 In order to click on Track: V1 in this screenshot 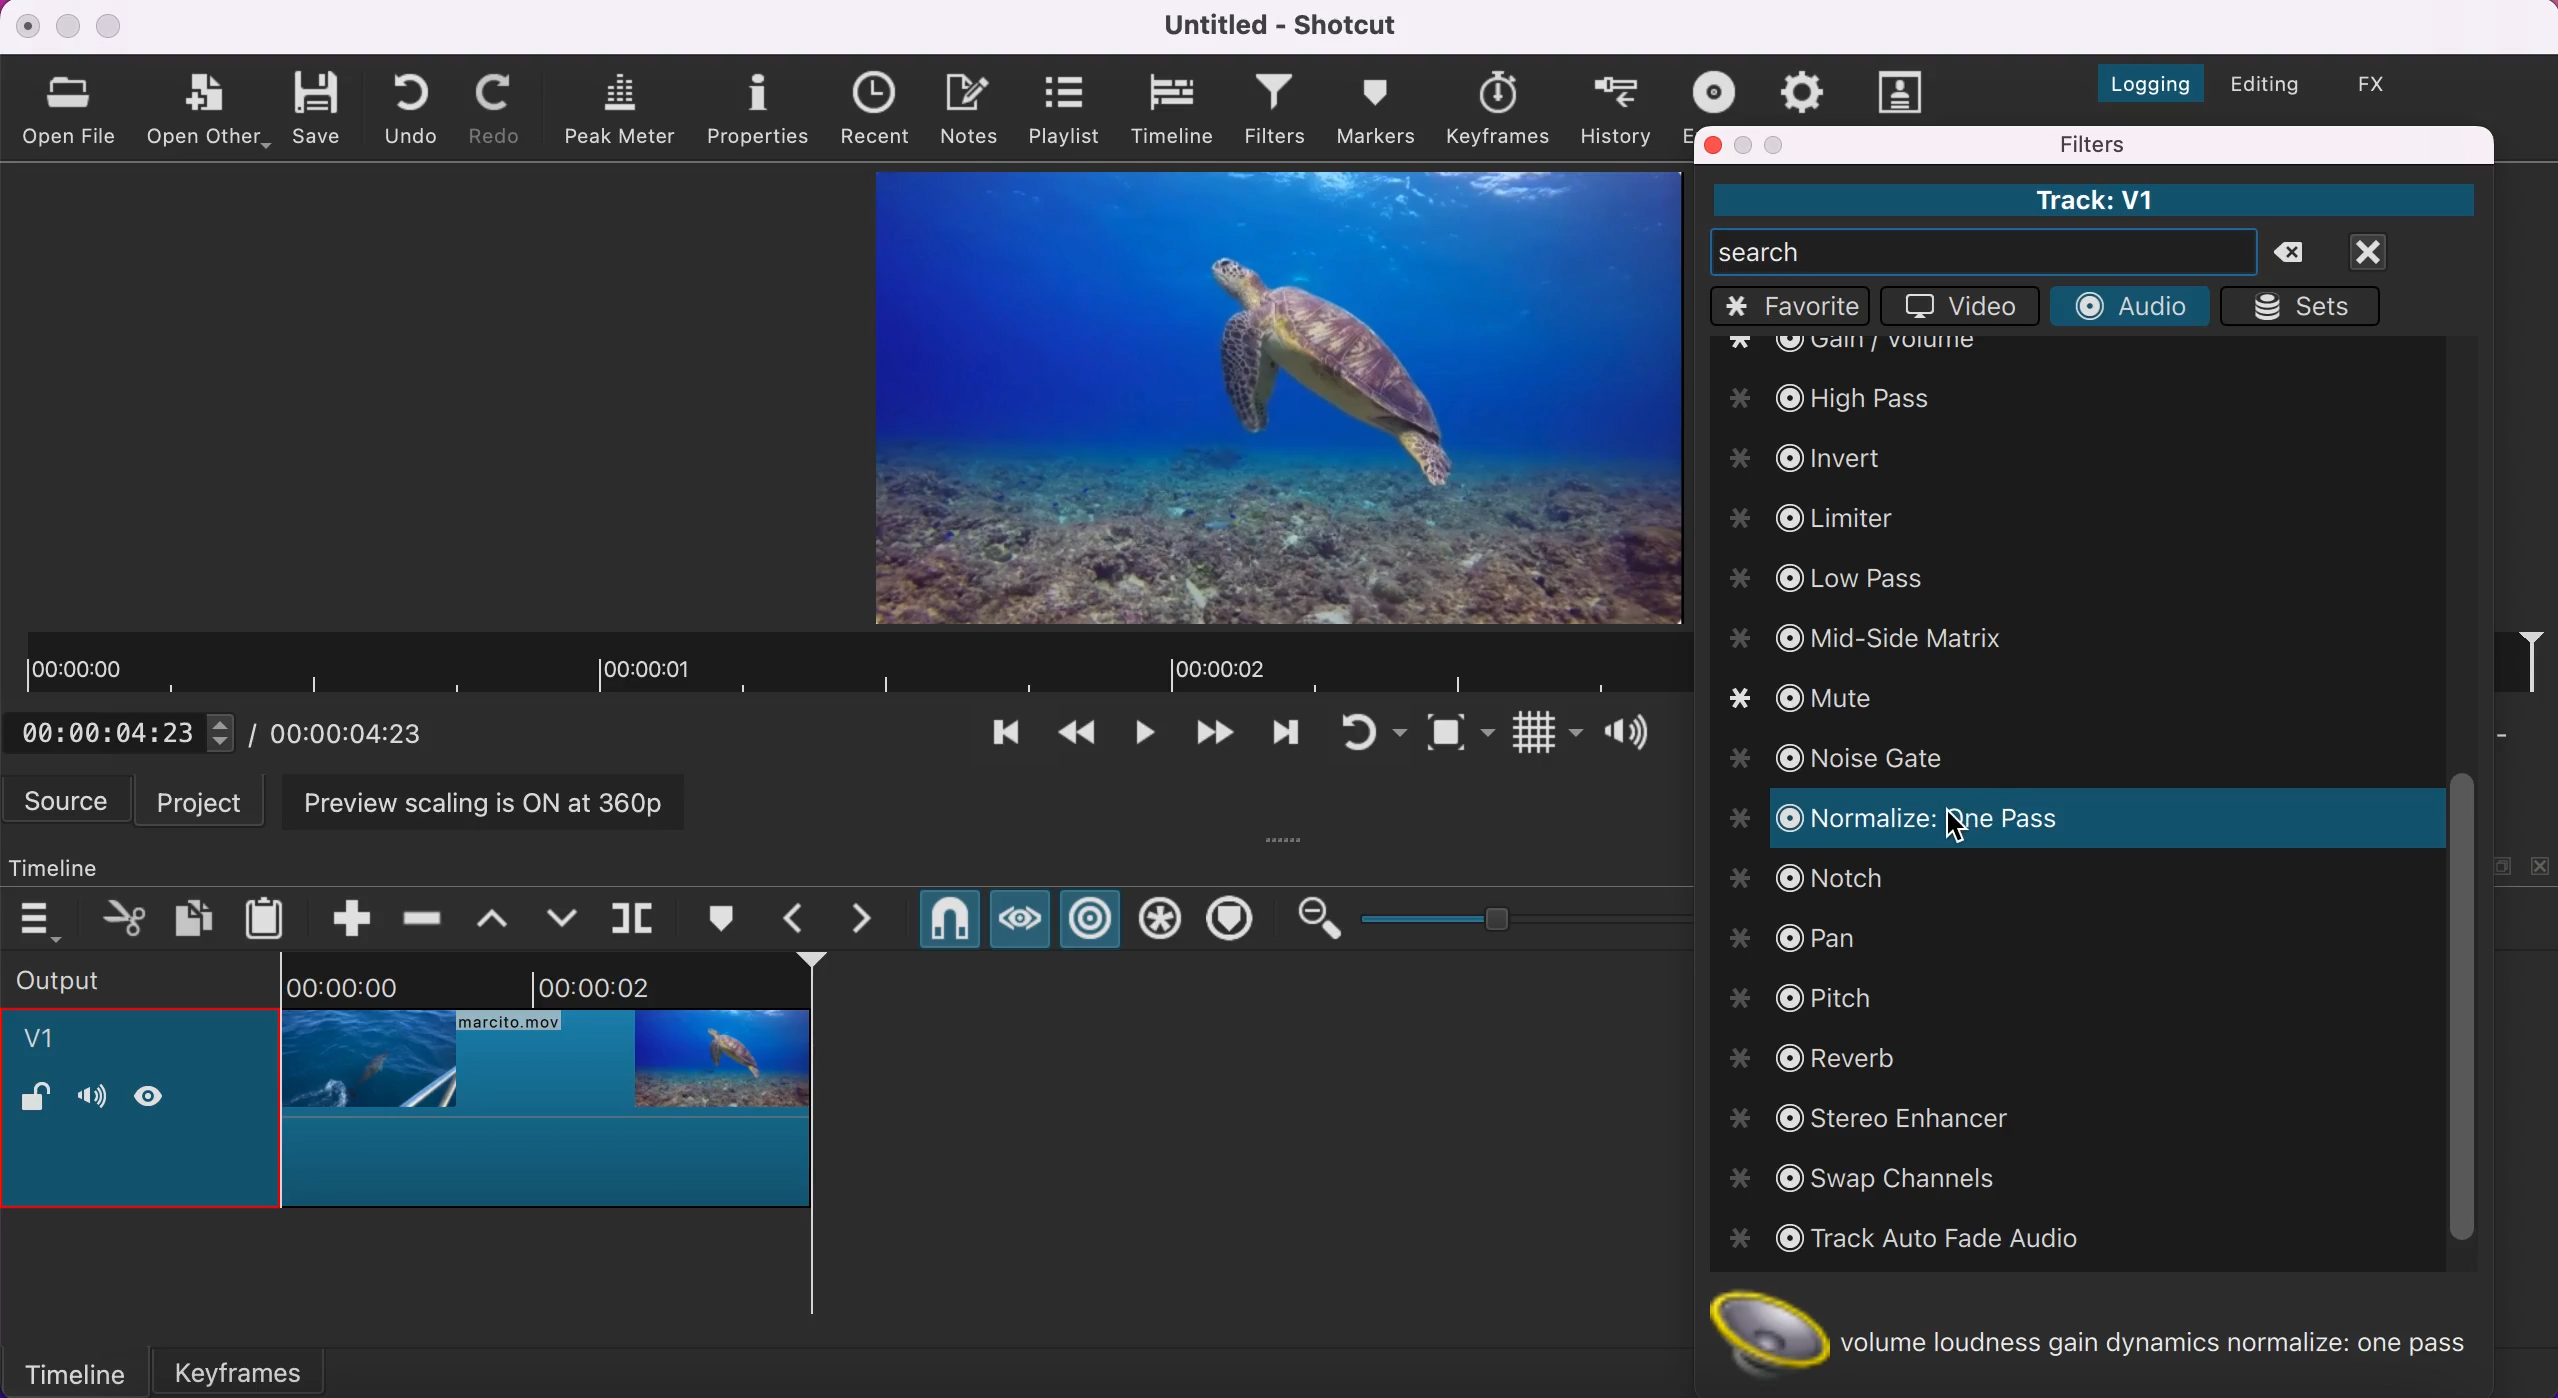, I will do `click(2092, 200)`.